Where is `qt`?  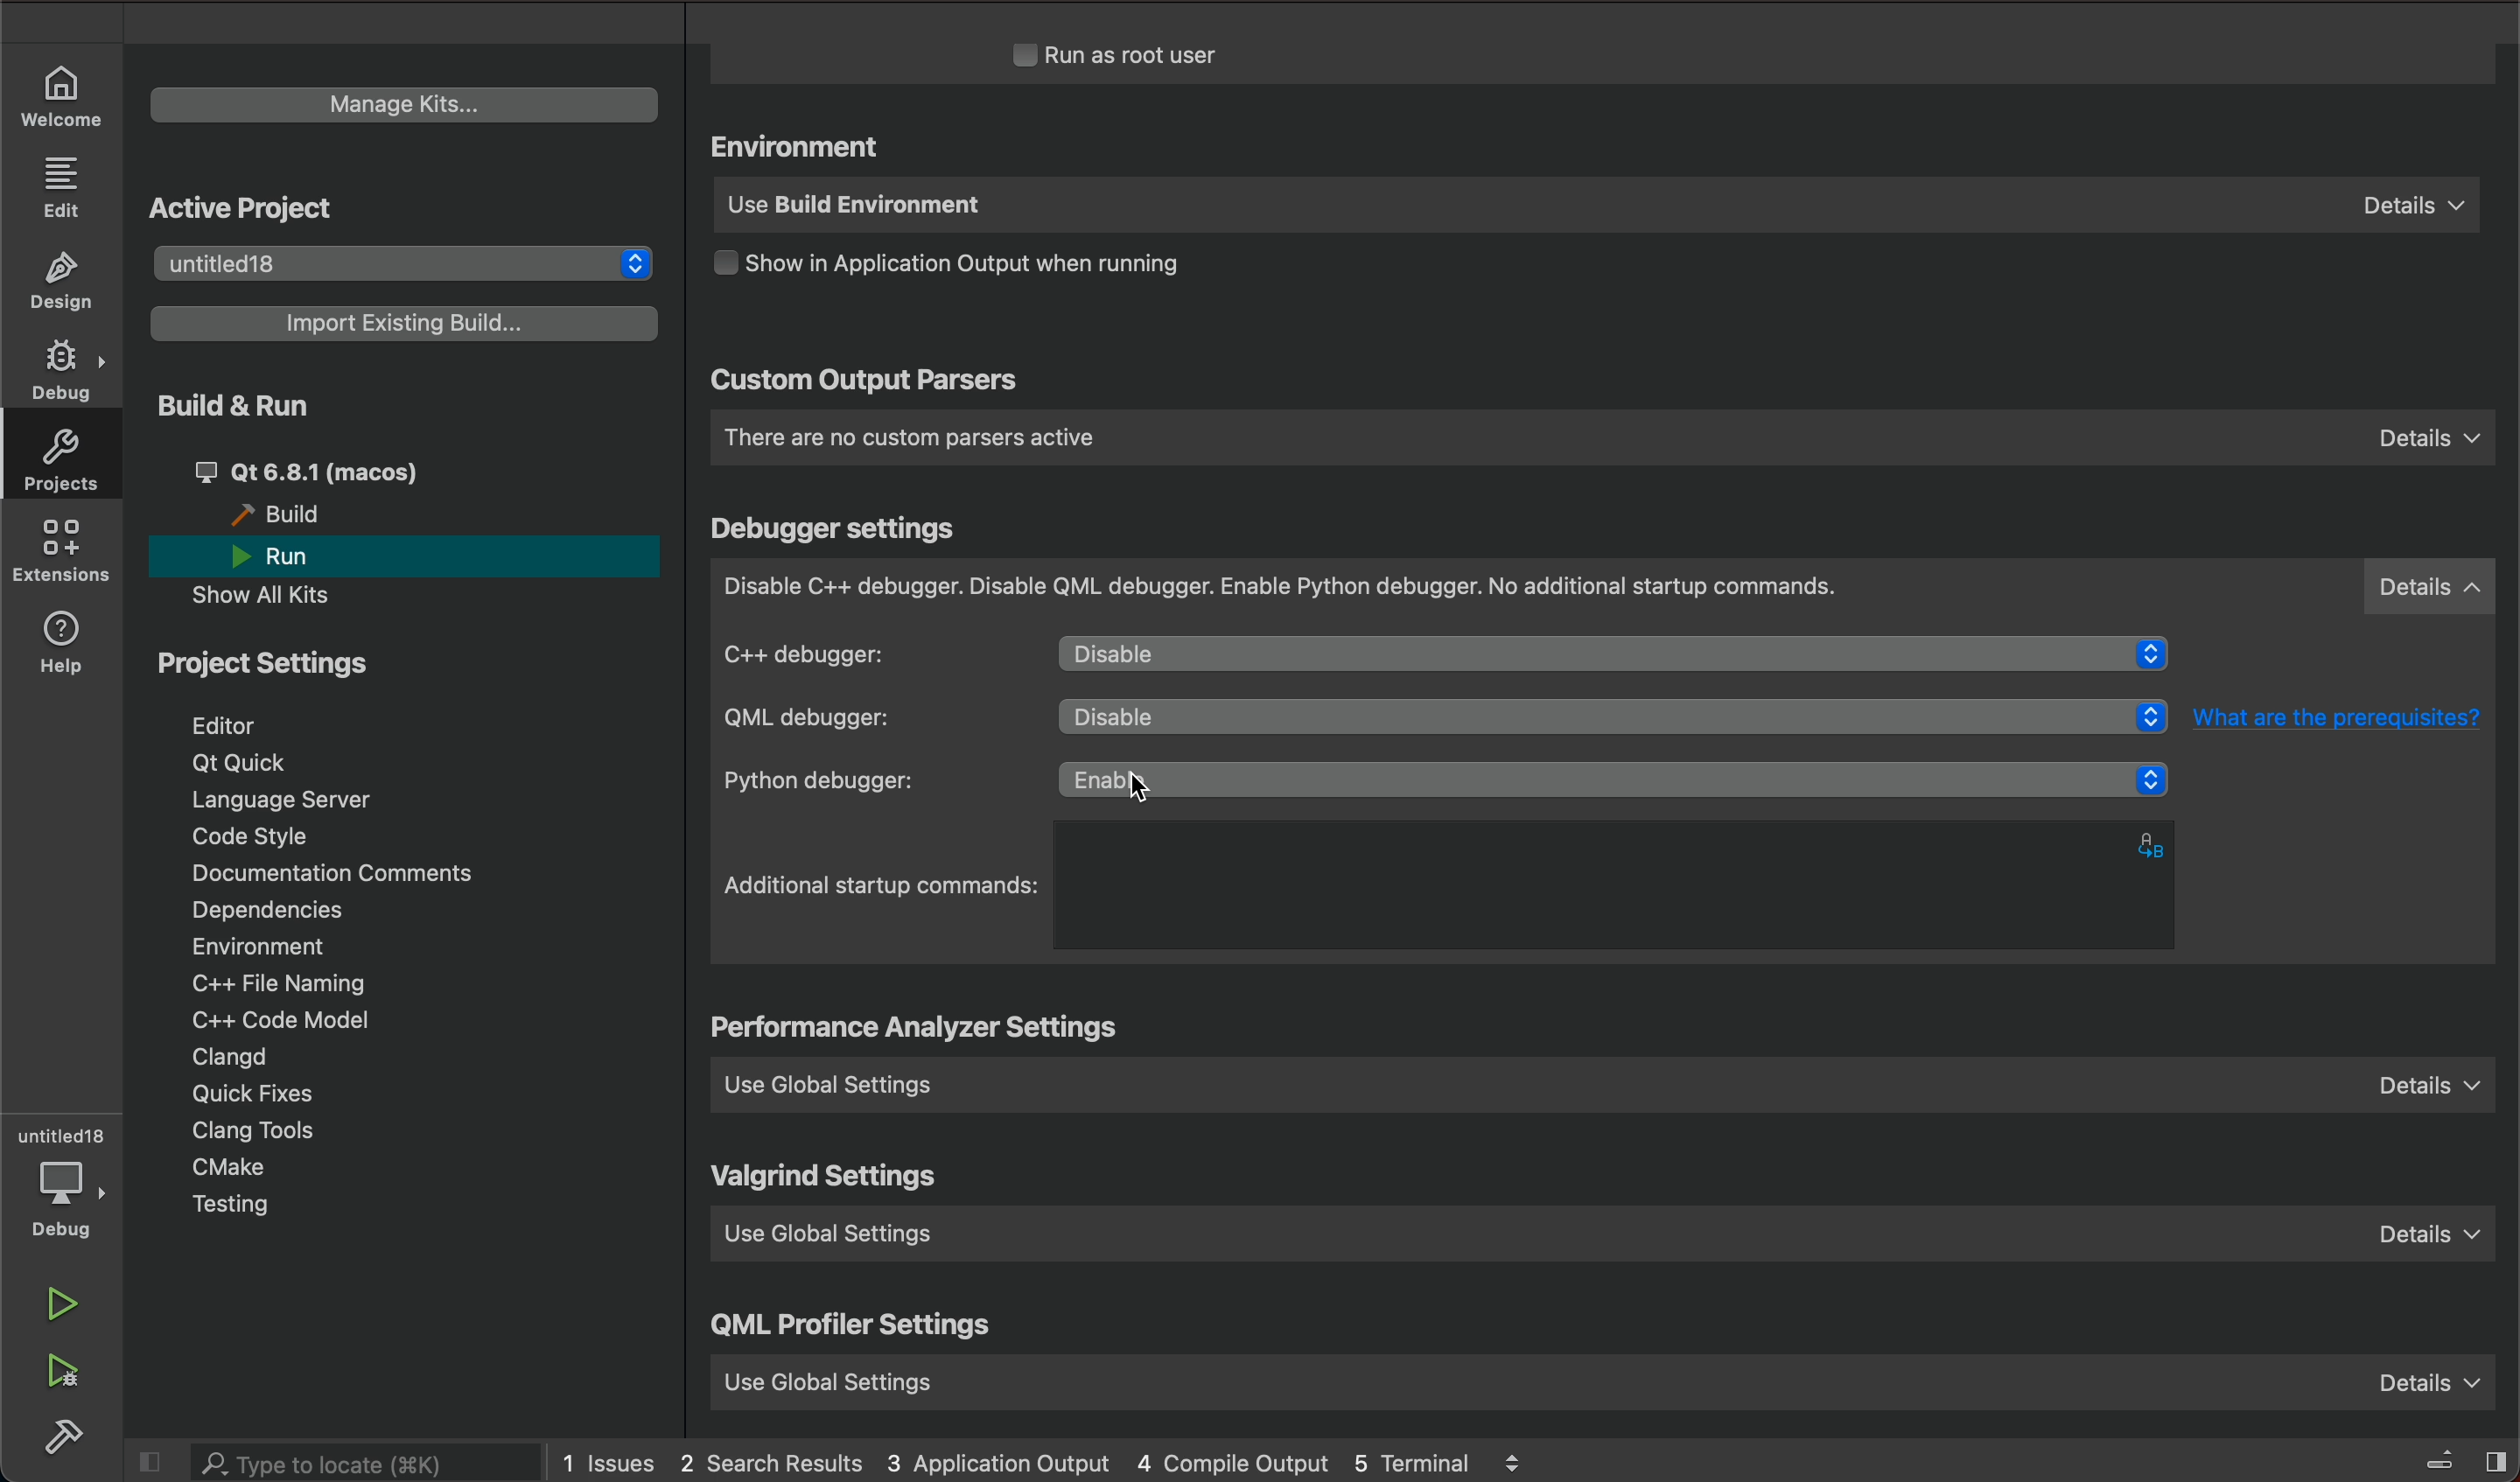
qt is located at coordinates (352, 470).